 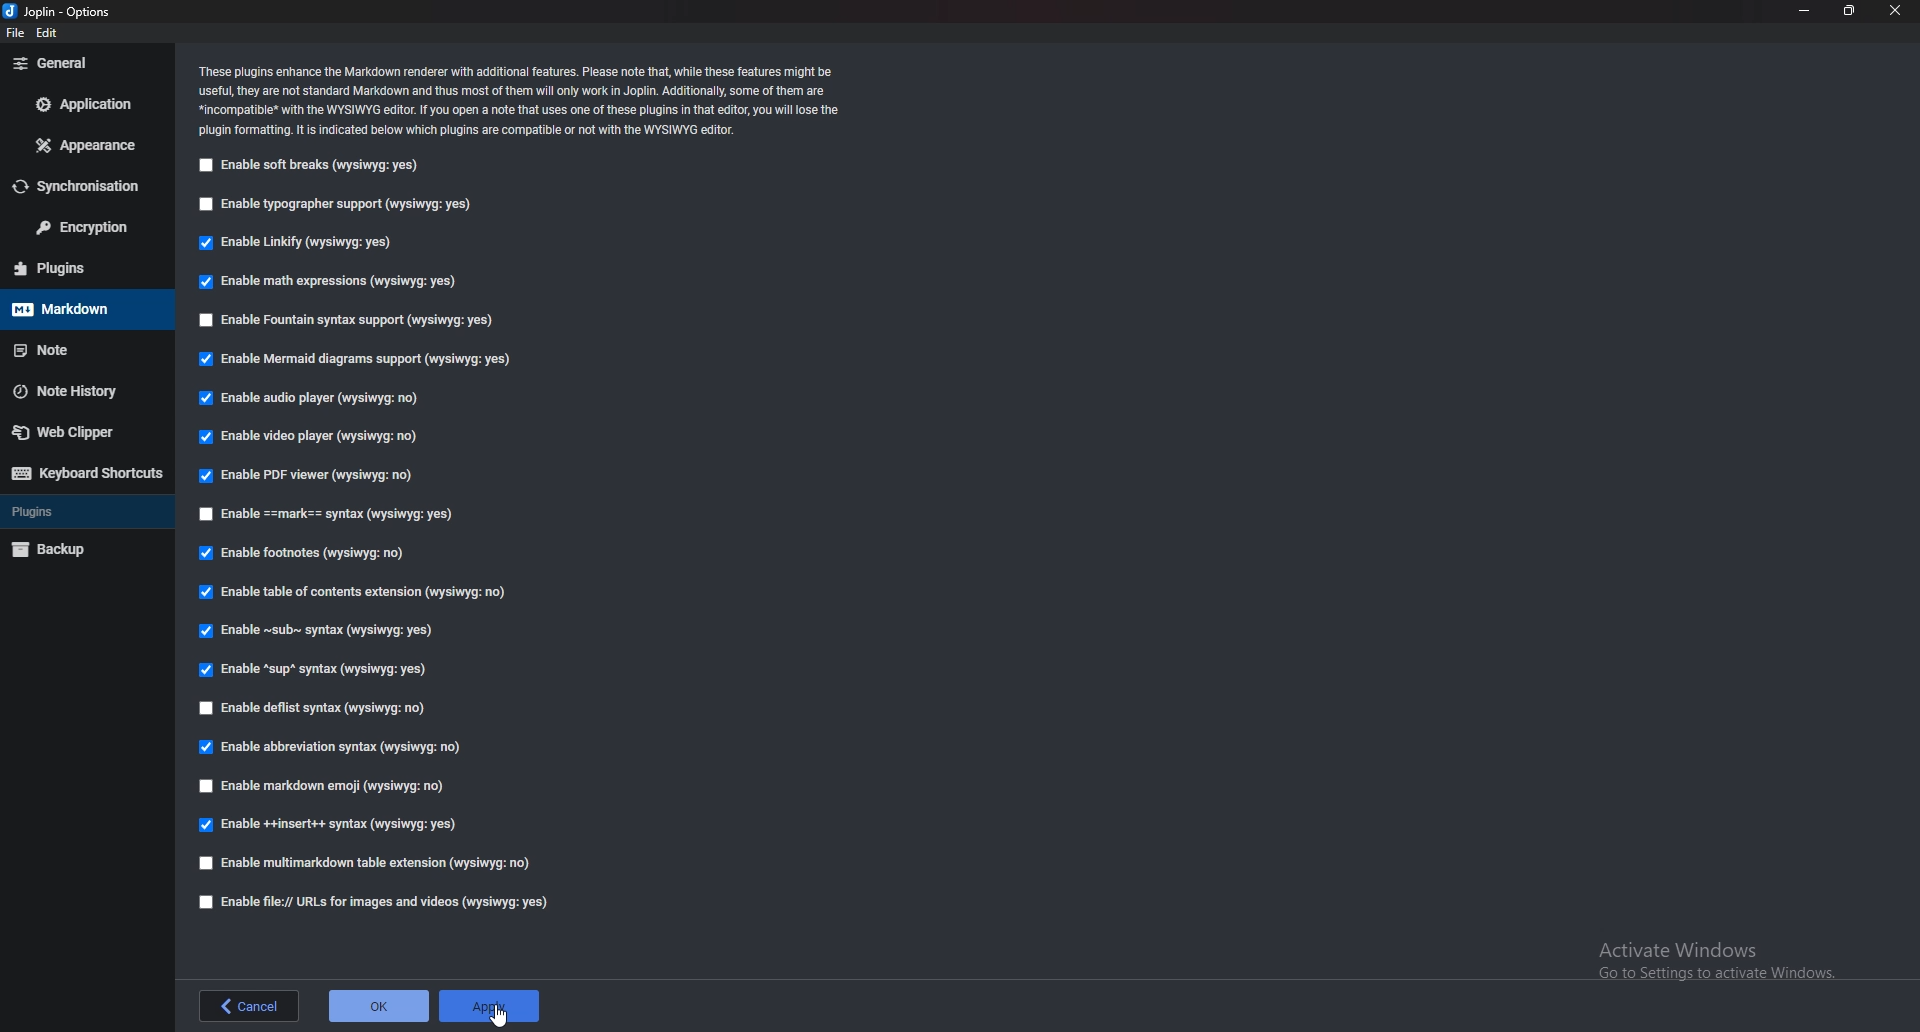 I want to click on resize, so click(x=1850, y=10).